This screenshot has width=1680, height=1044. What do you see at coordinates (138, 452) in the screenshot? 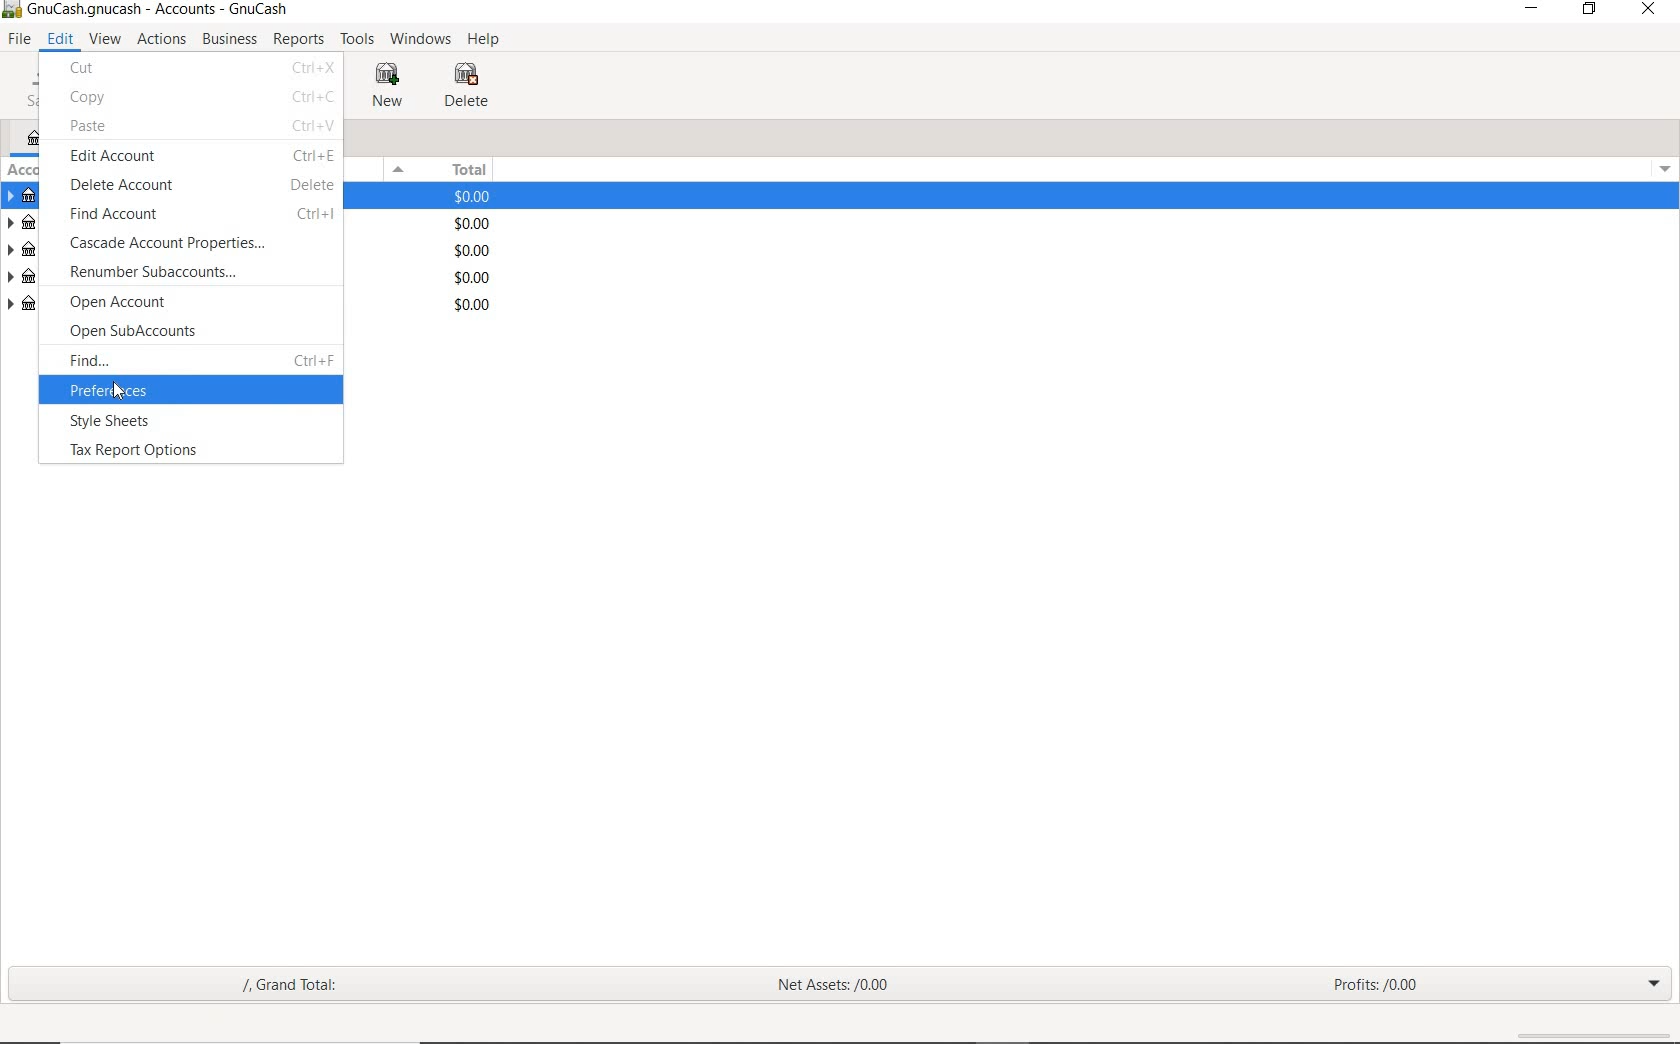
I see `tax report options` at bounding box center [138, 452].